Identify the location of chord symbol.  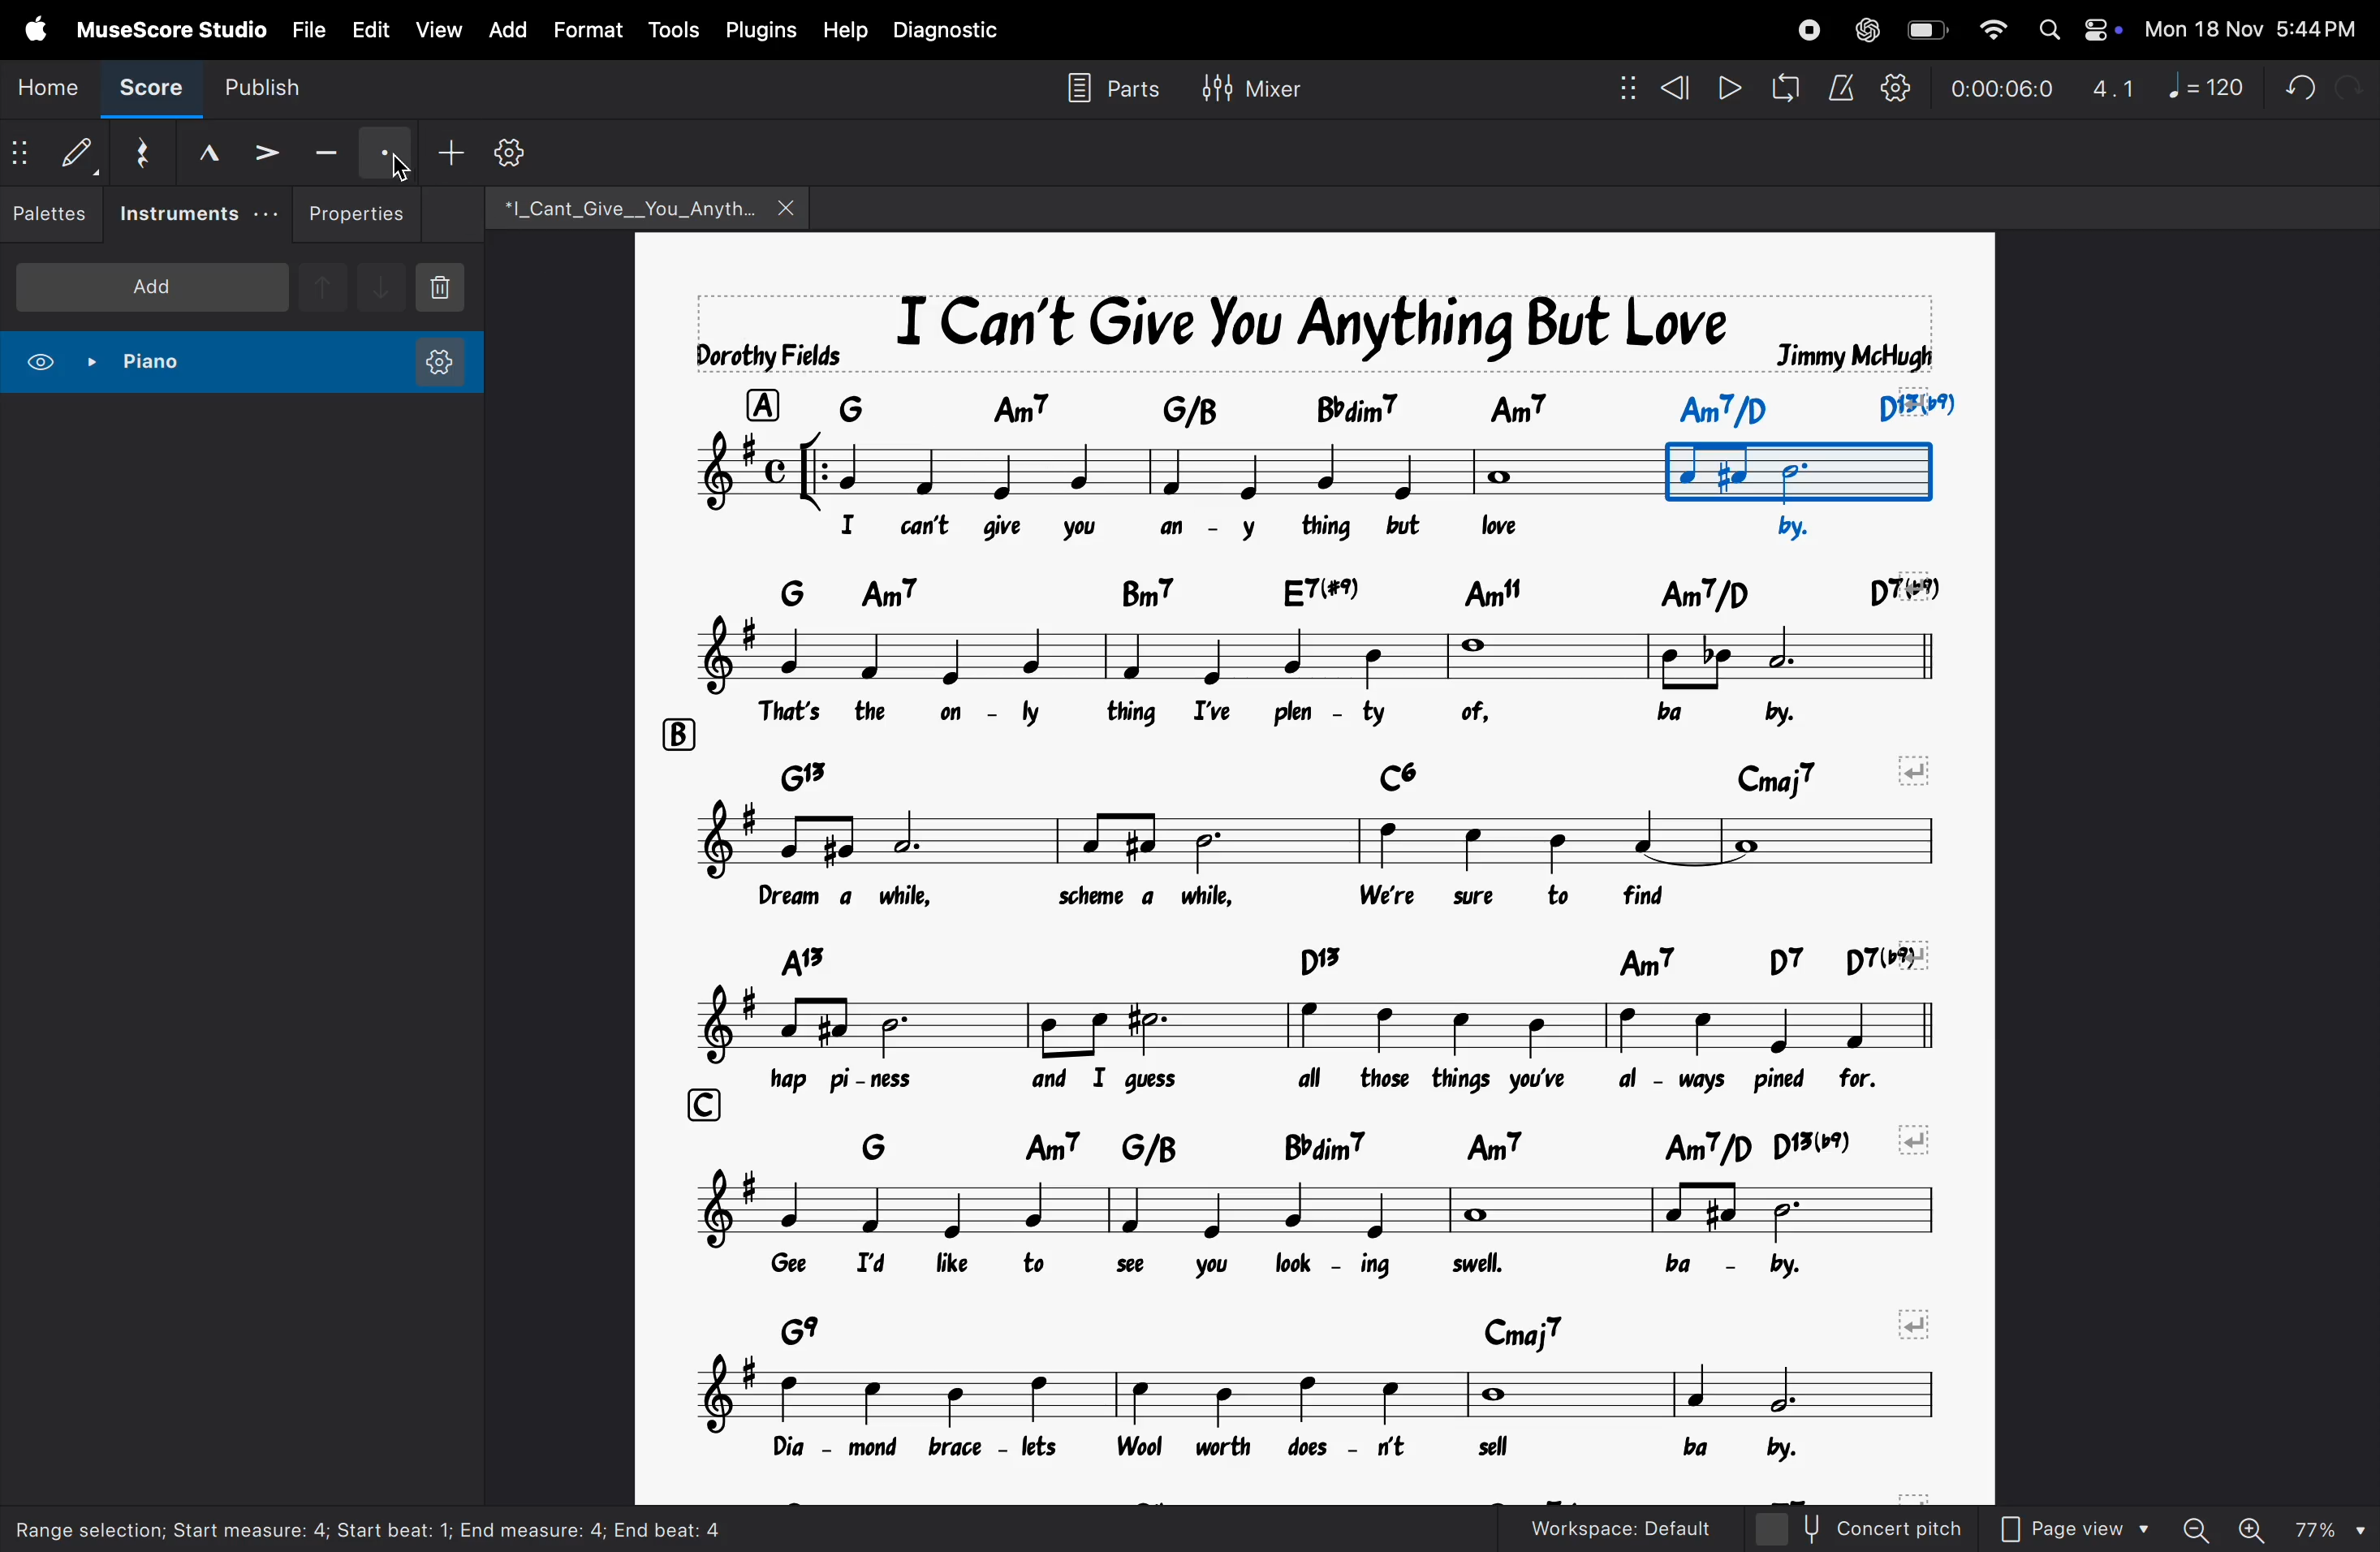
(1393, 584).